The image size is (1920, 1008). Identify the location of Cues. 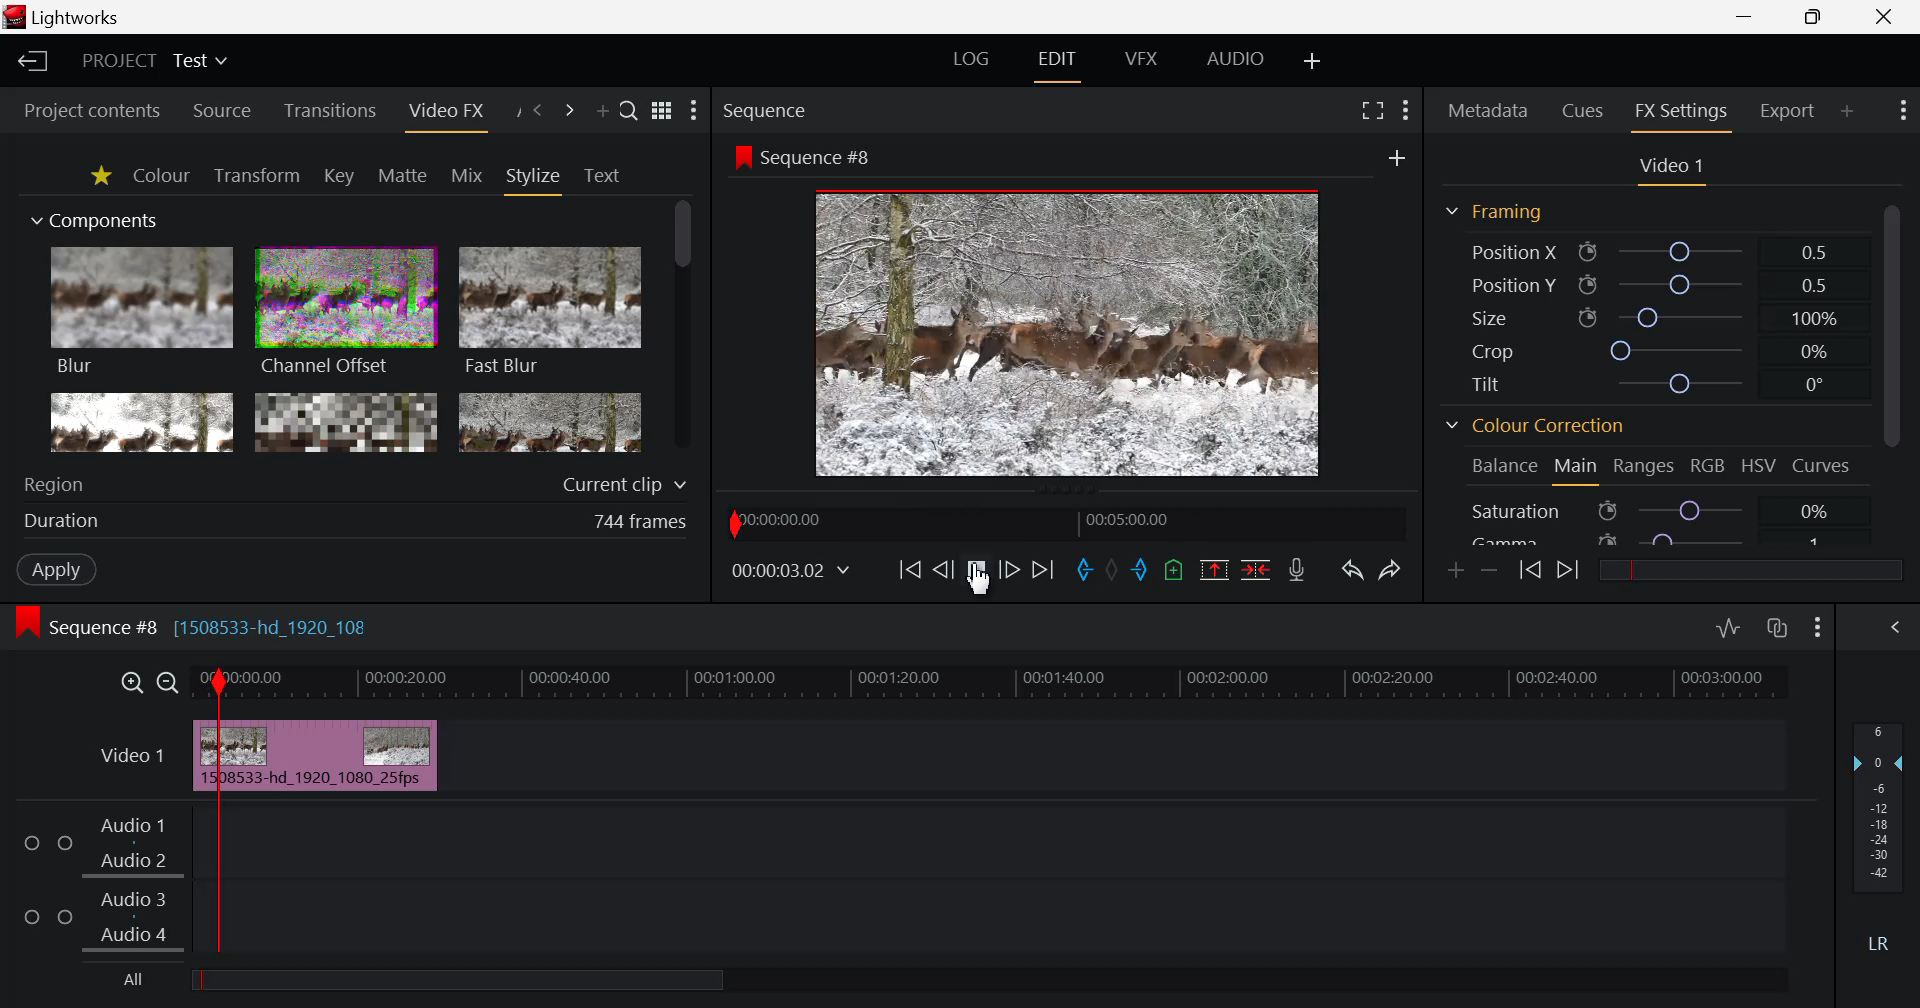
(1584, 112).